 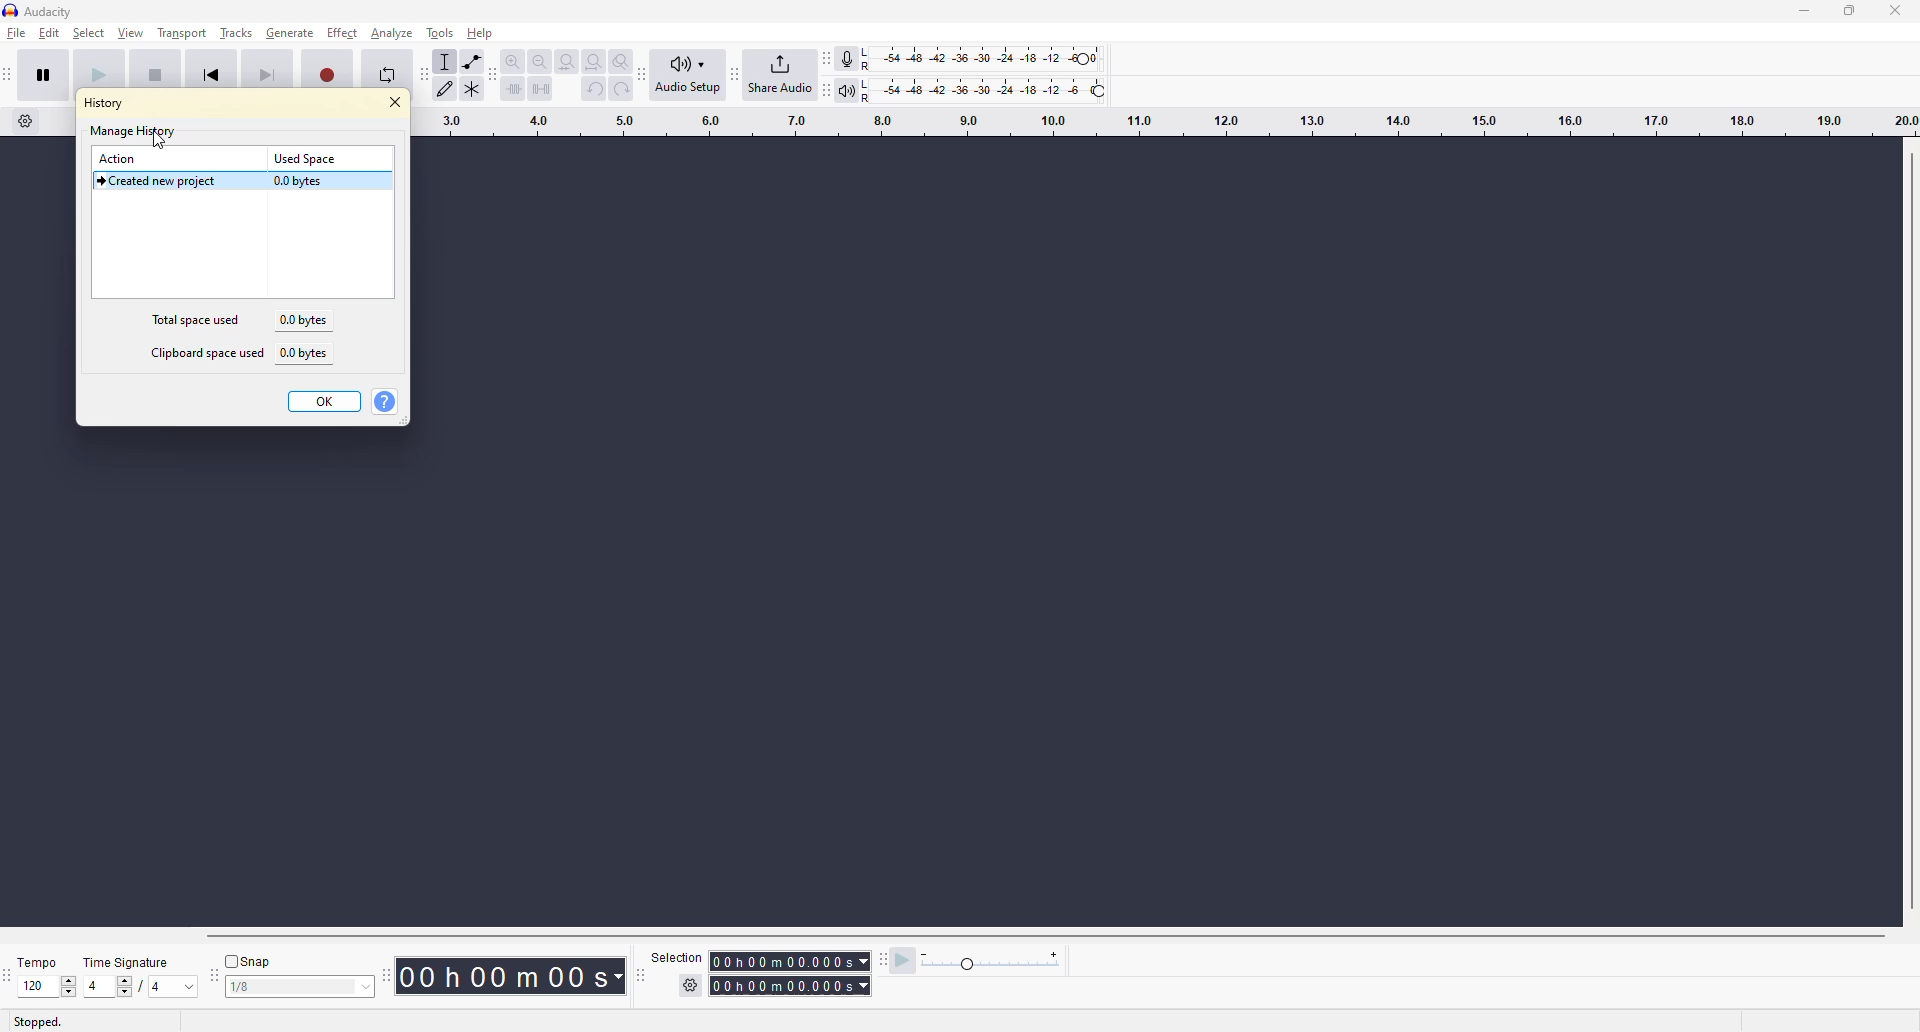 I want to click on redo, so click(x=620, y=88).